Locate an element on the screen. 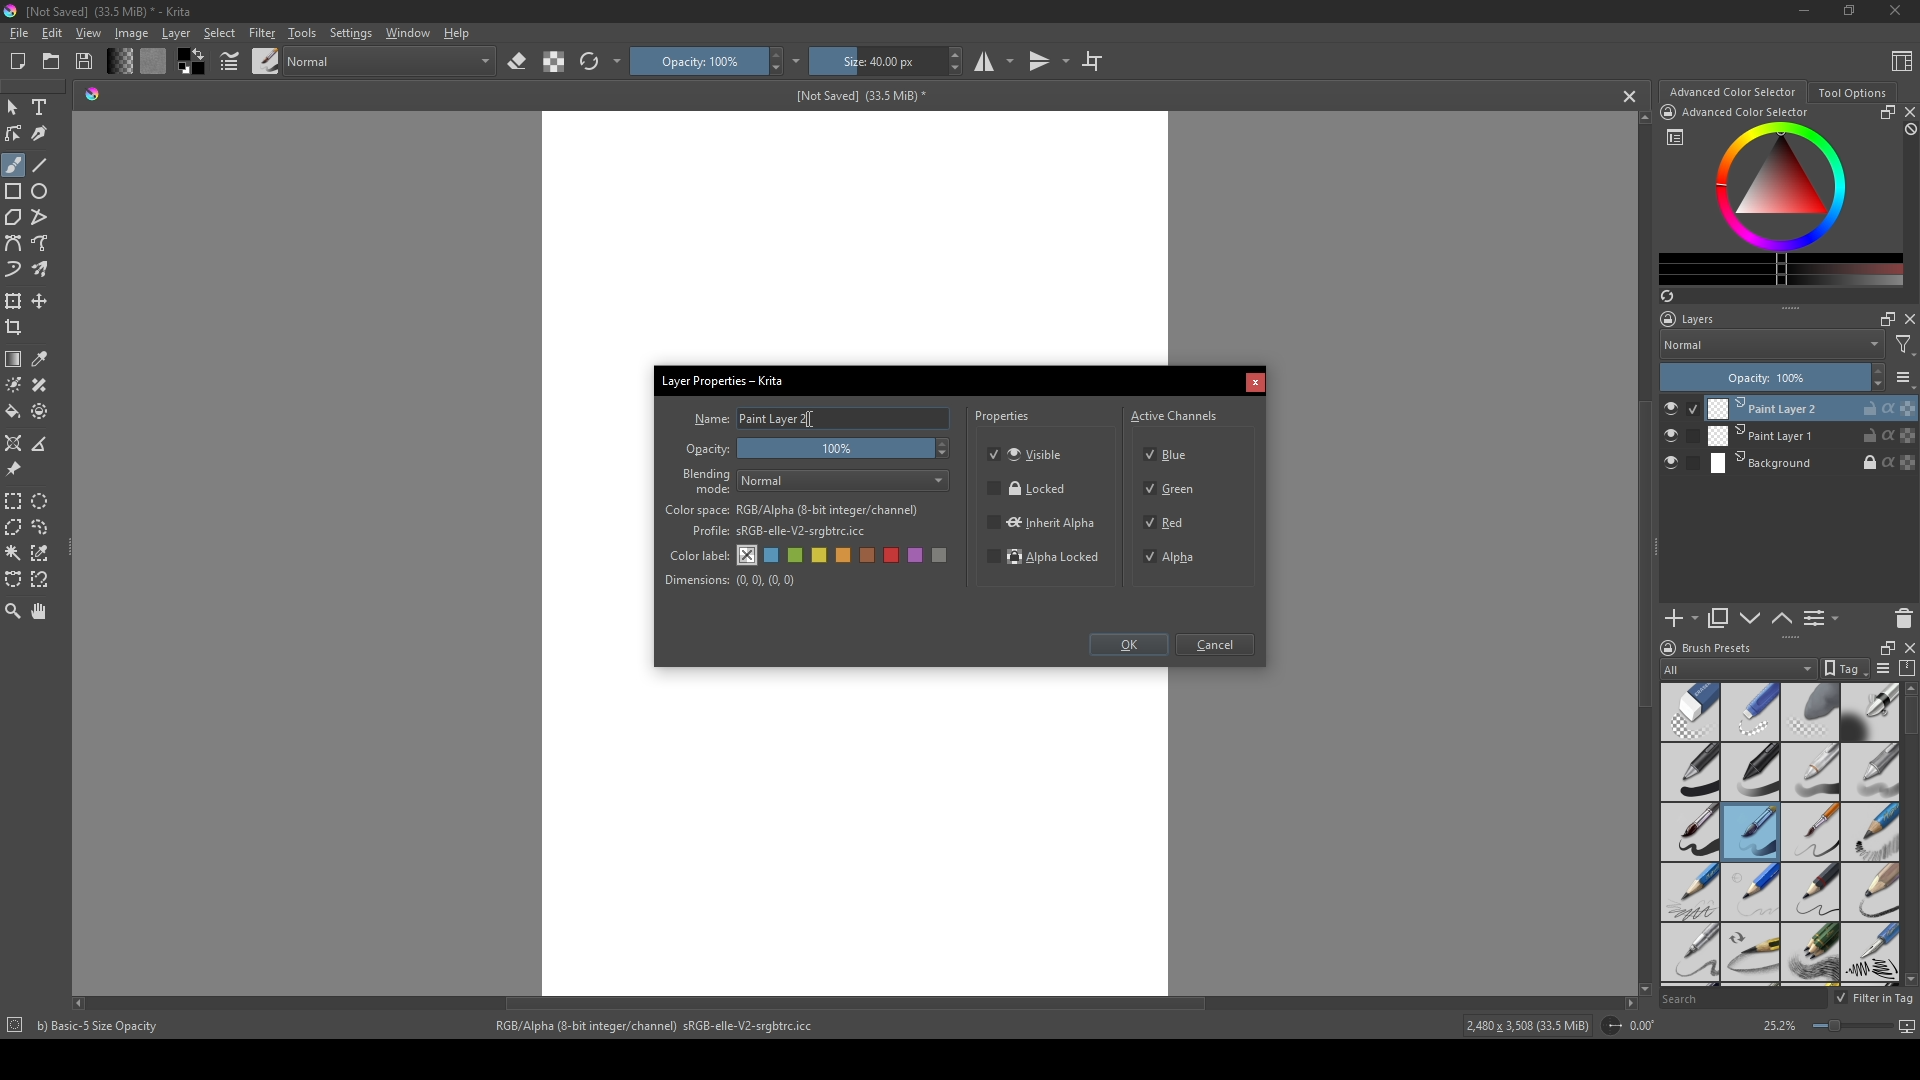  contrast is located at coordinates (553, 61).